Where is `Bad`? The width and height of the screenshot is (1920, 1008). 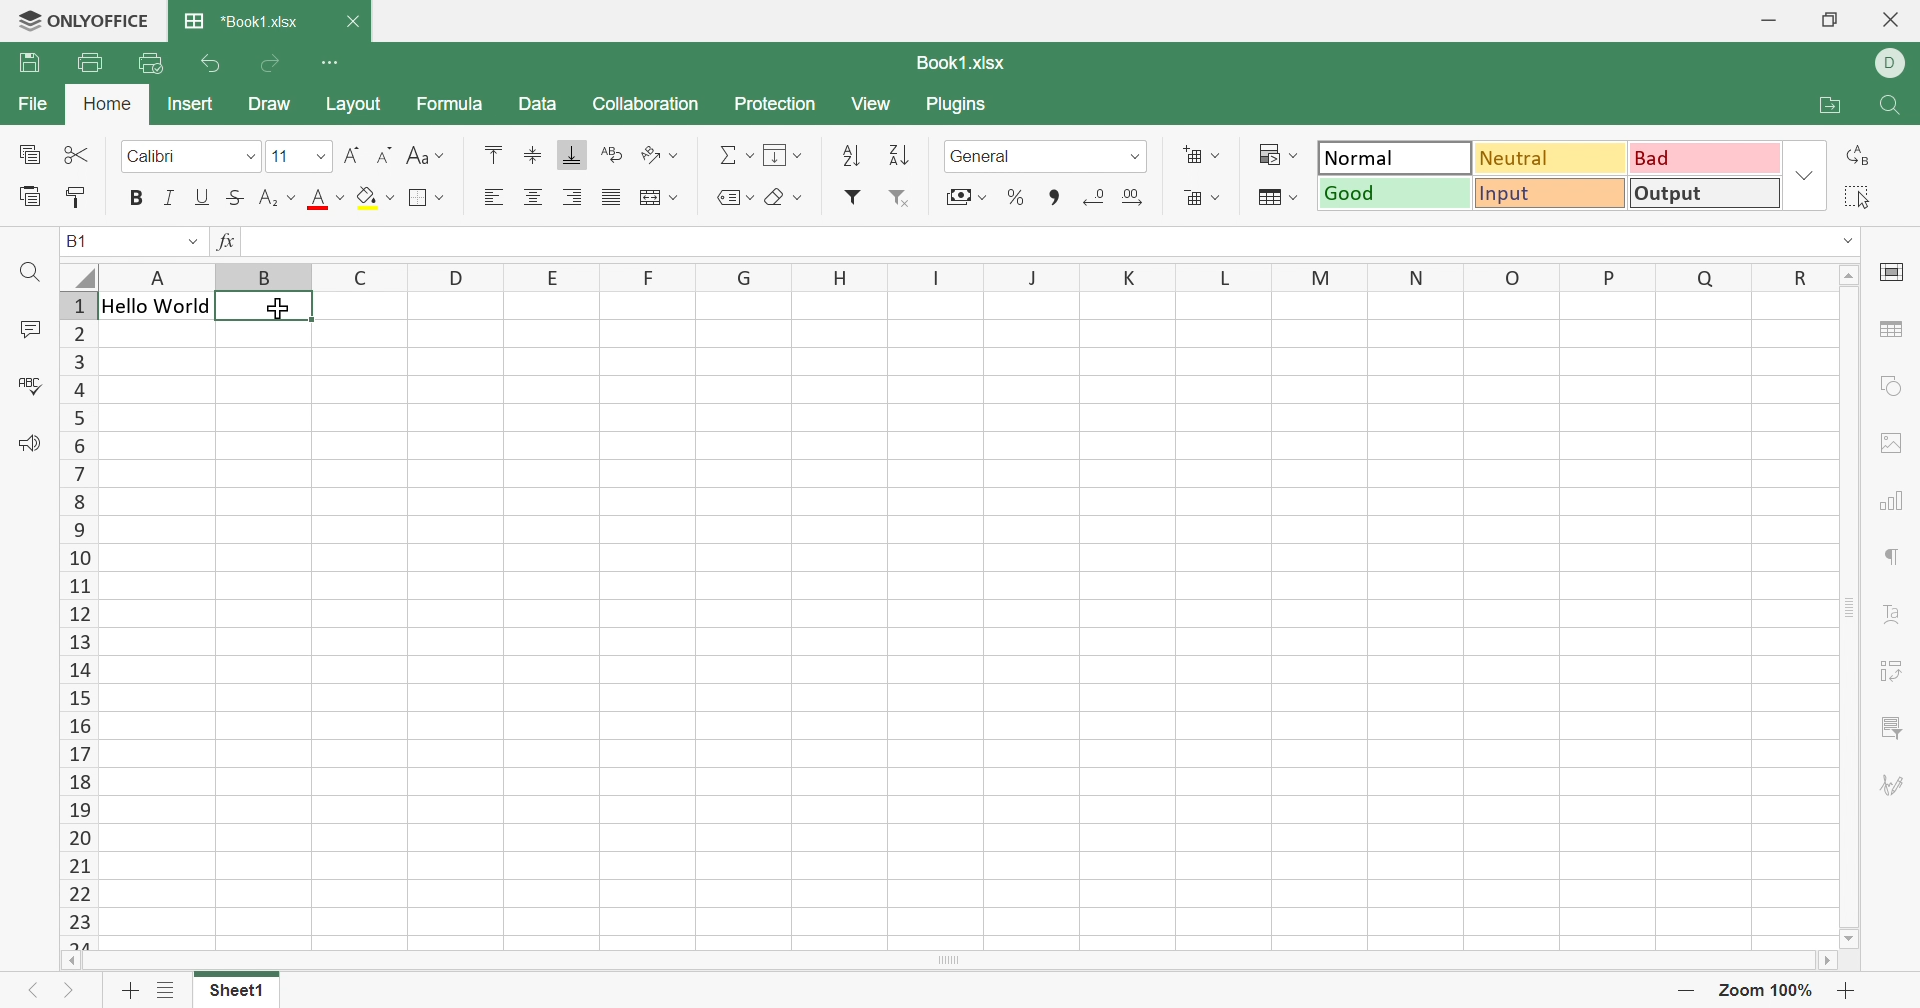 Bad is located at coordinates (1705, 156).